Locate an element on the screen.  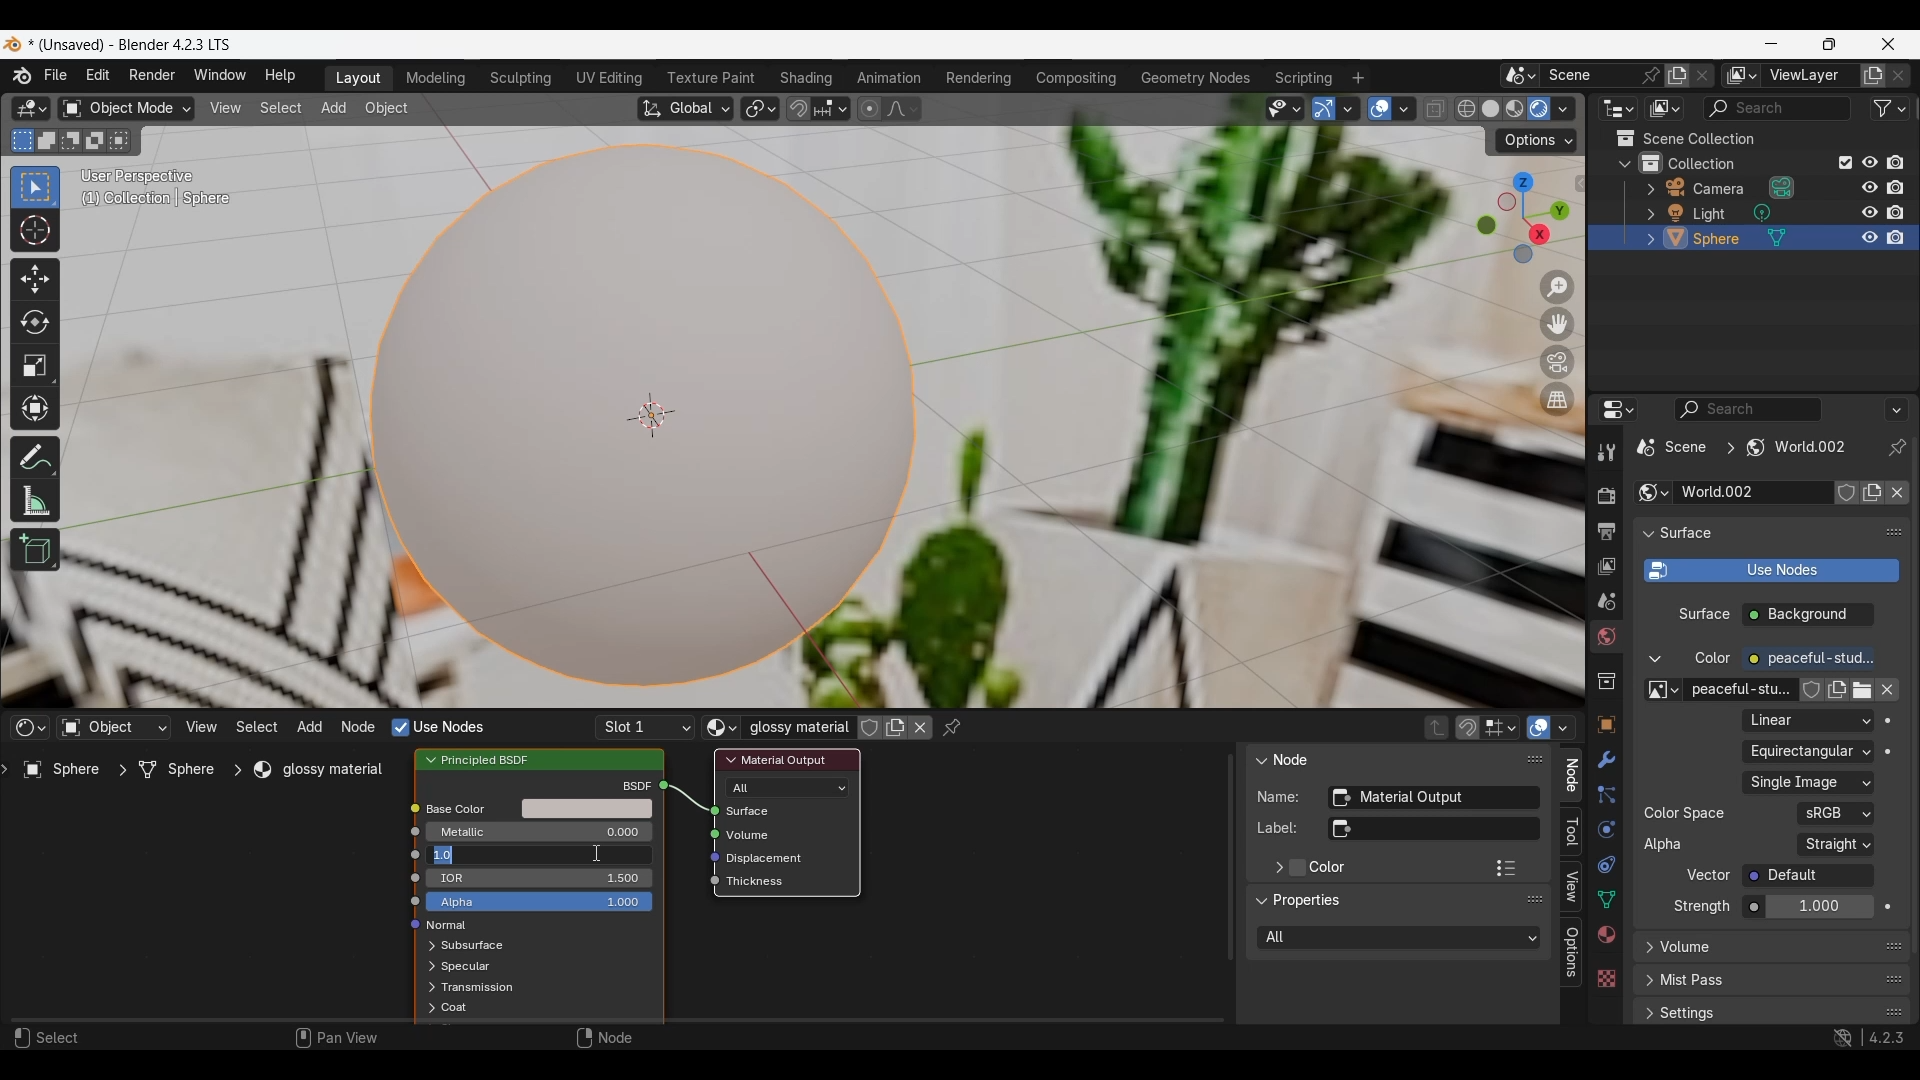
Vector is located at coordinates (1709, 875).